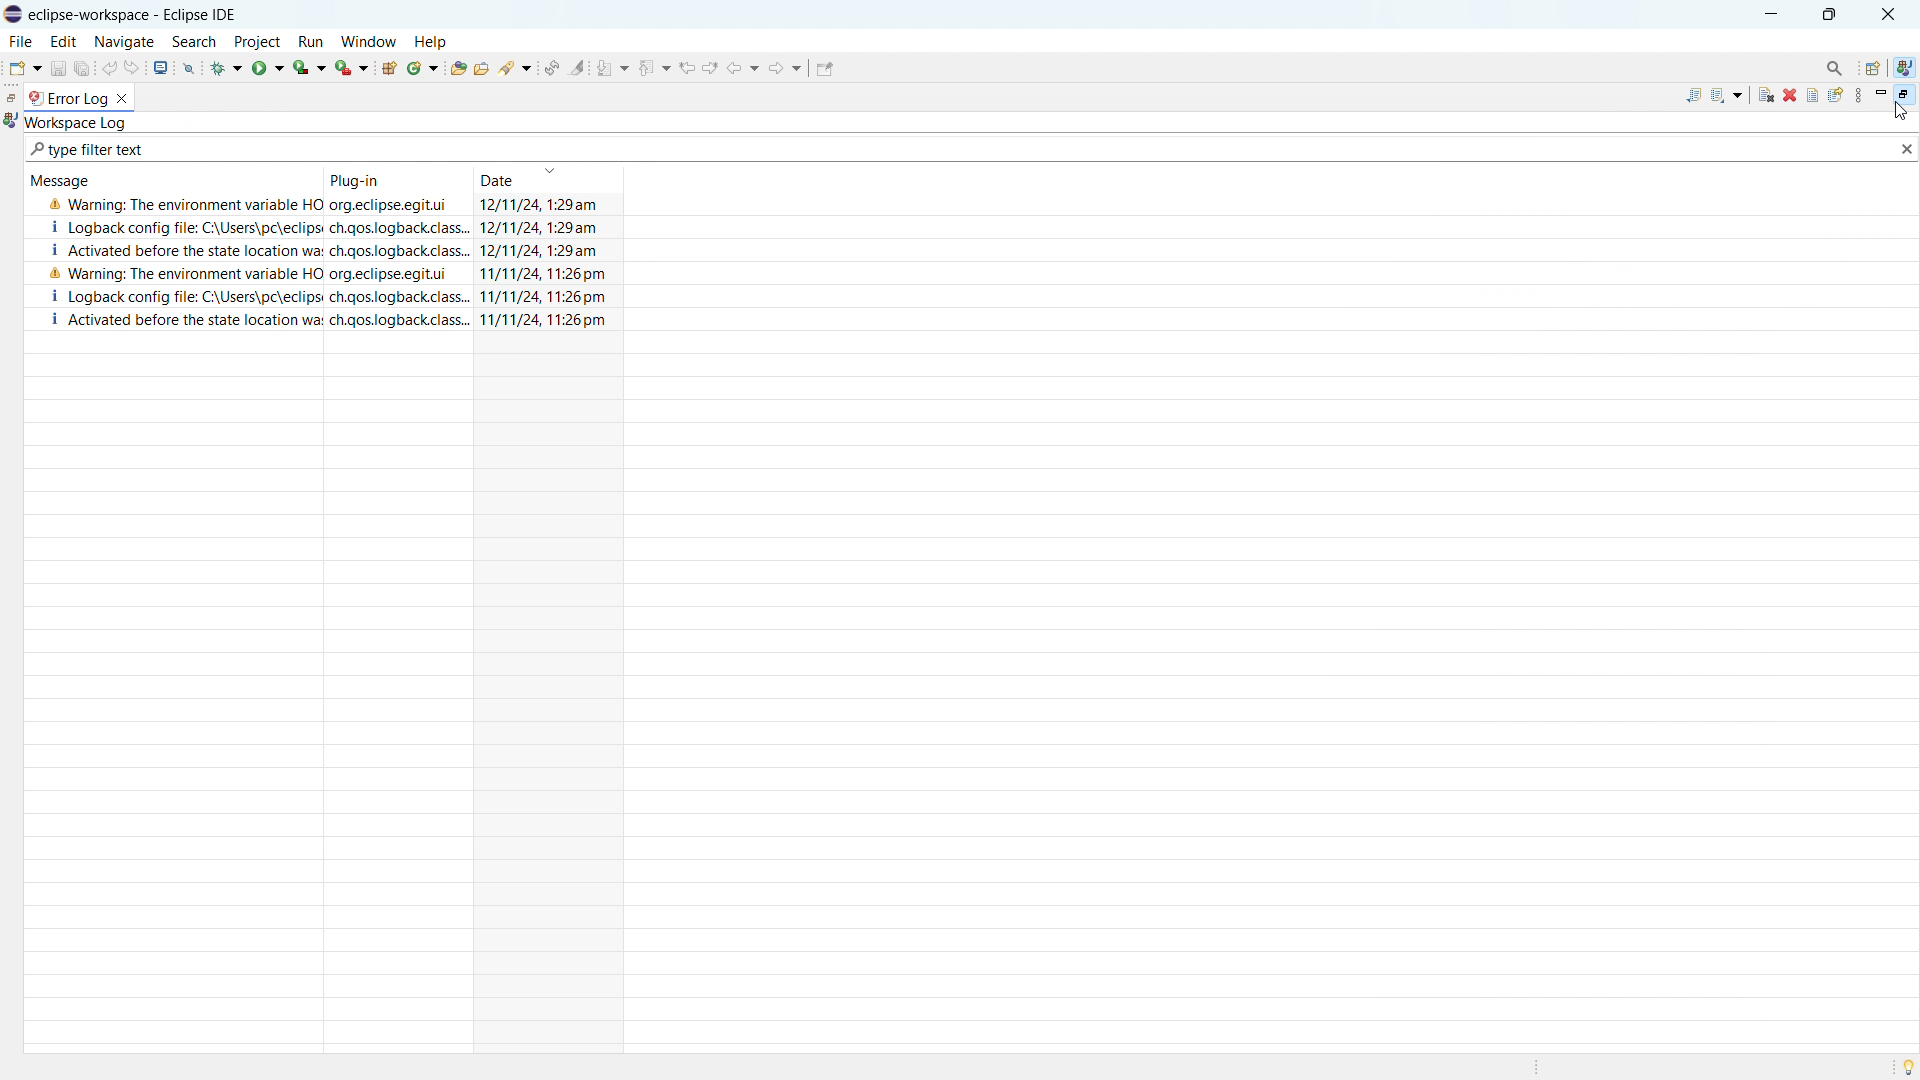  Describe the element at coordinates (400, 227) in the screenshot. I see `ch.qos.logback.class...` at that location.